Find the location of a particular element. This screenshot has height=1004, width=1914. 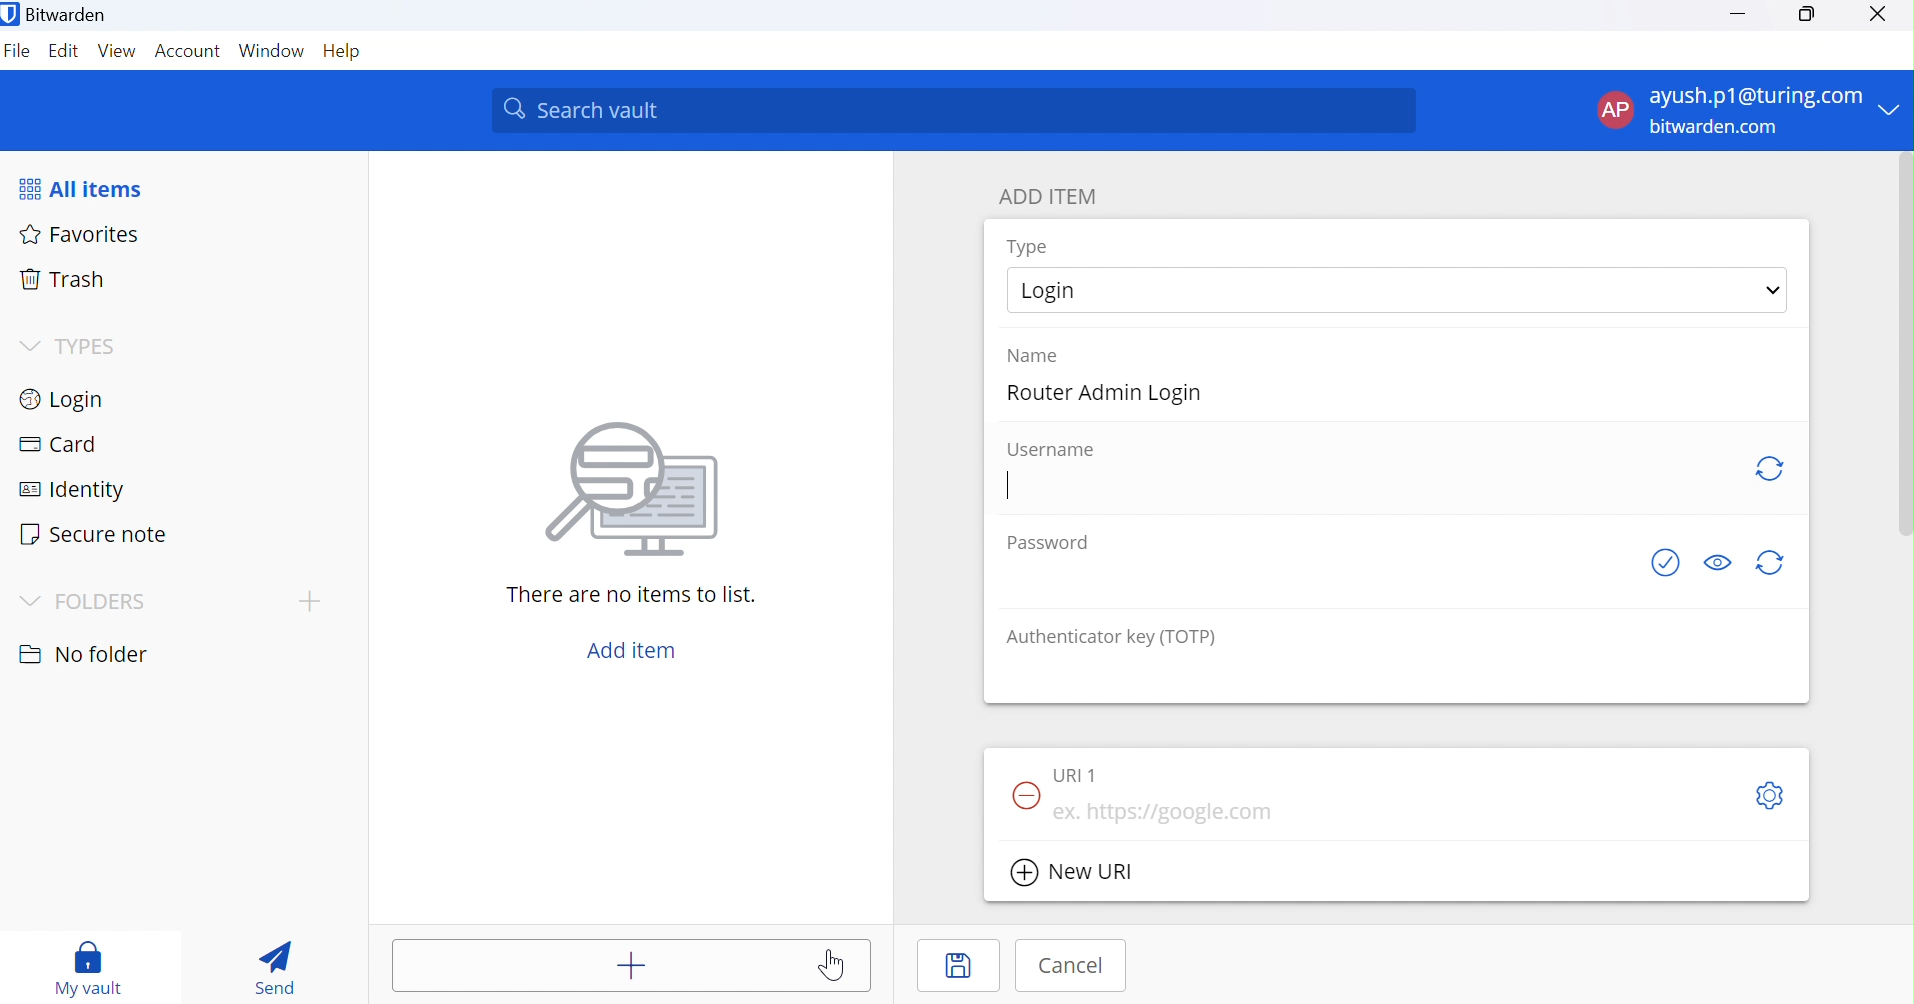

TYPES is located at coordinates (68, 347).